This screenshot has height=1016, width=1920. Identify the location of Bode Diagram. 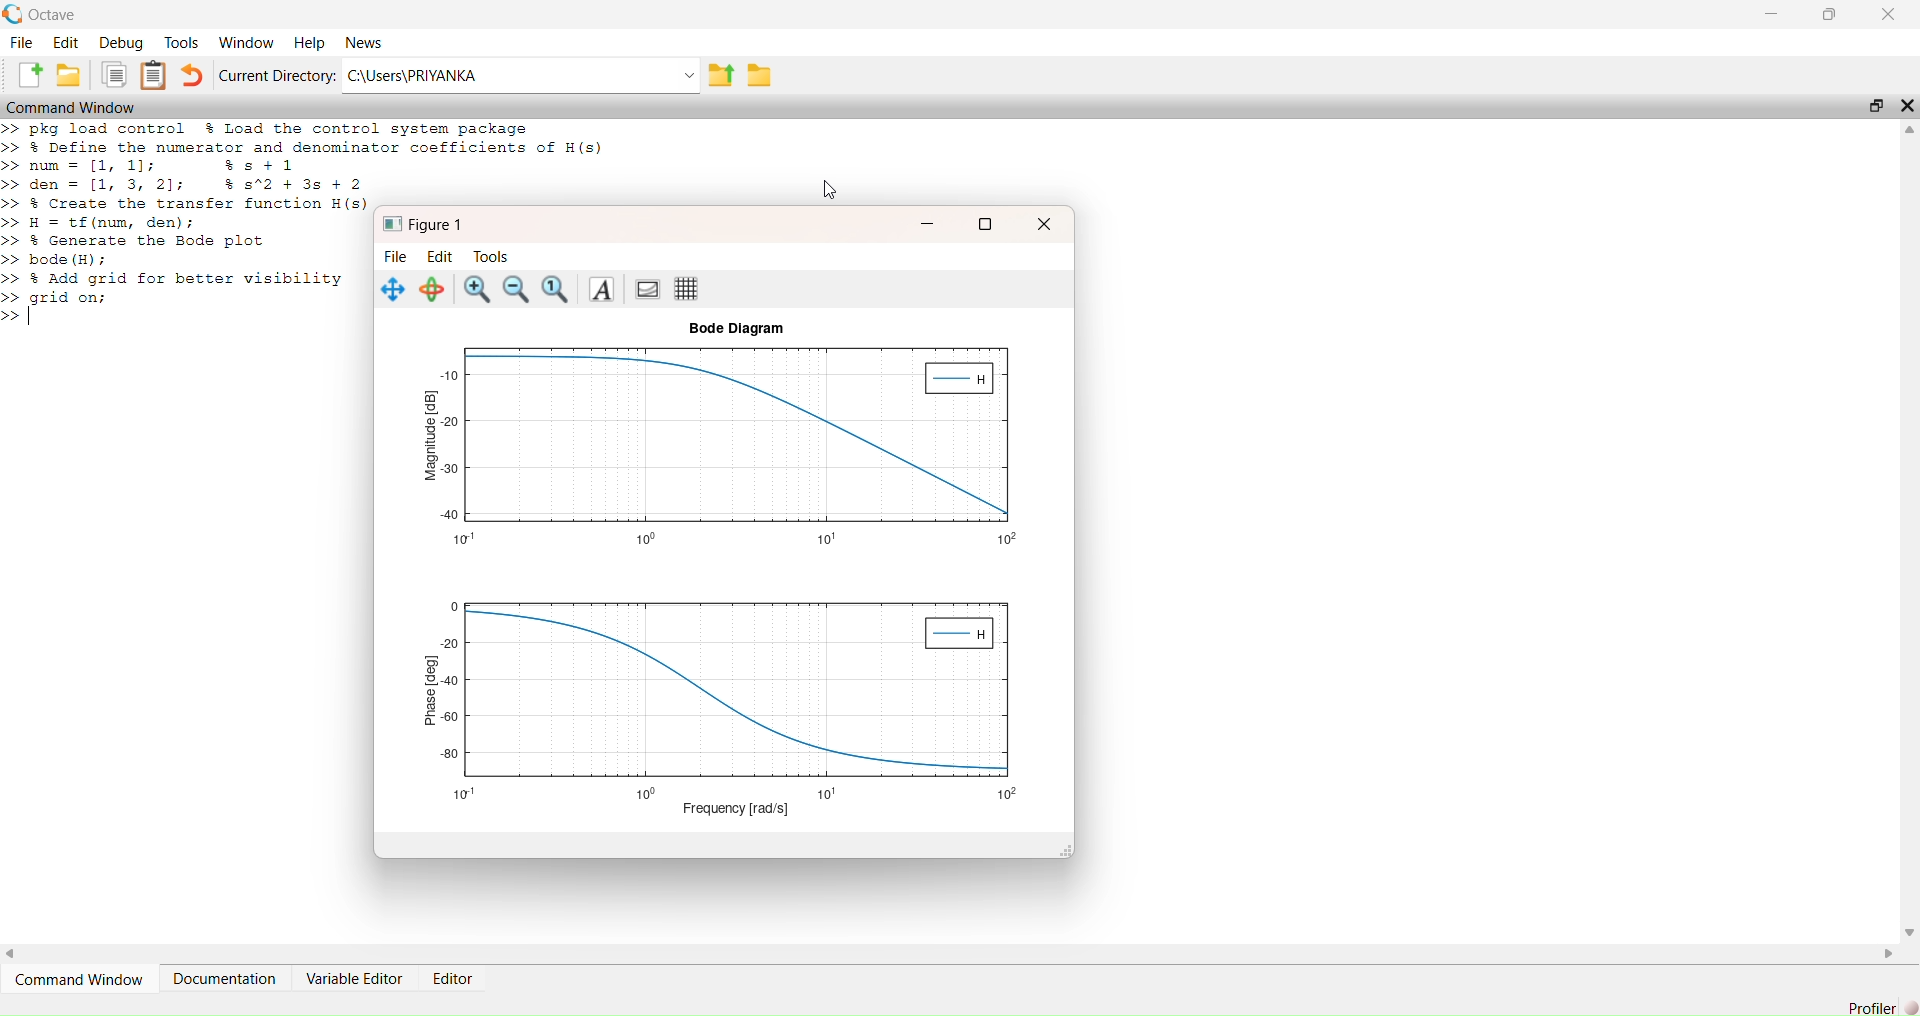
(737, 329).